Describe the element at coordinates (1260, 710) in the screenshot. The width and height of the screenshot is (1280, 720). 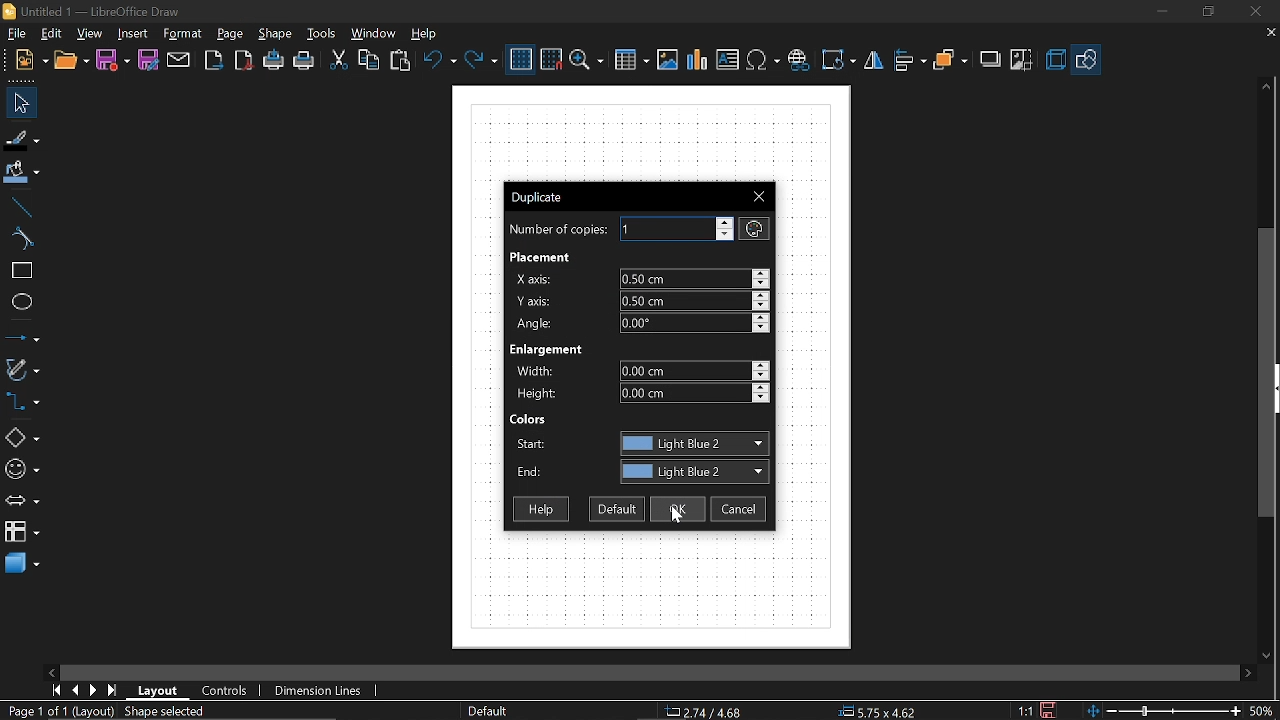
I see `Current zoom` at that location.